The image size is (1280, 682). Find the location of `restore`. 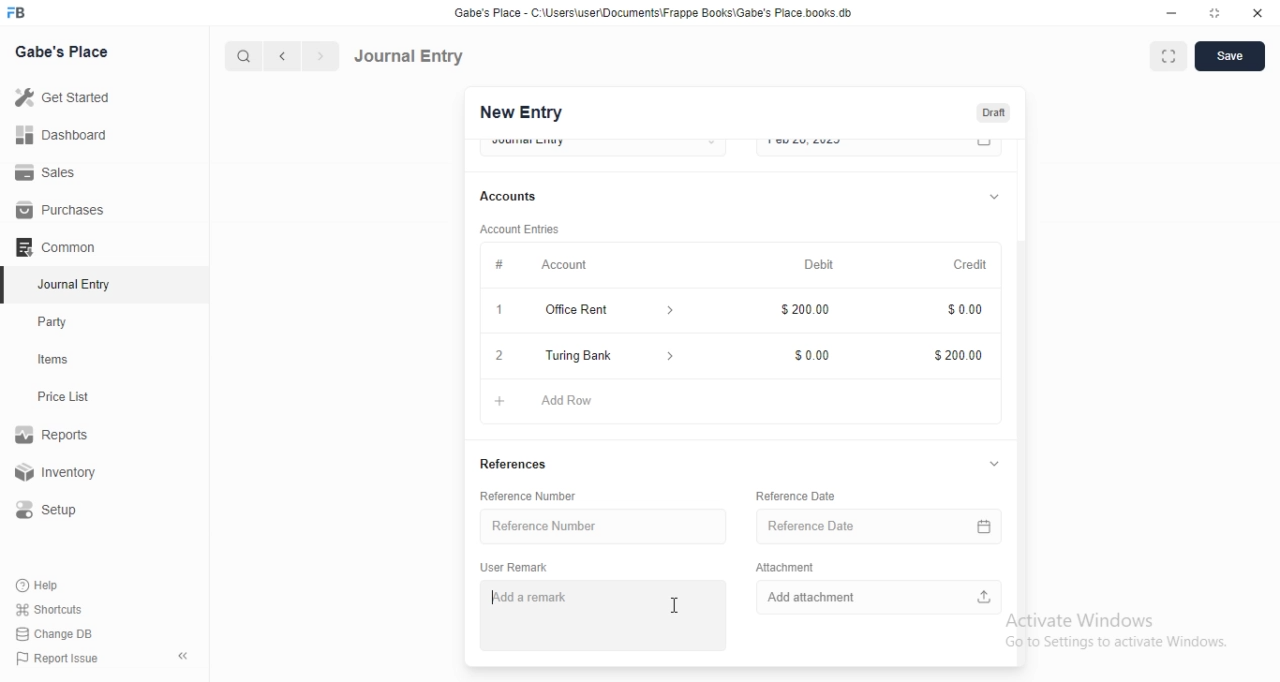

restore is located at coordinates (1218, 13).